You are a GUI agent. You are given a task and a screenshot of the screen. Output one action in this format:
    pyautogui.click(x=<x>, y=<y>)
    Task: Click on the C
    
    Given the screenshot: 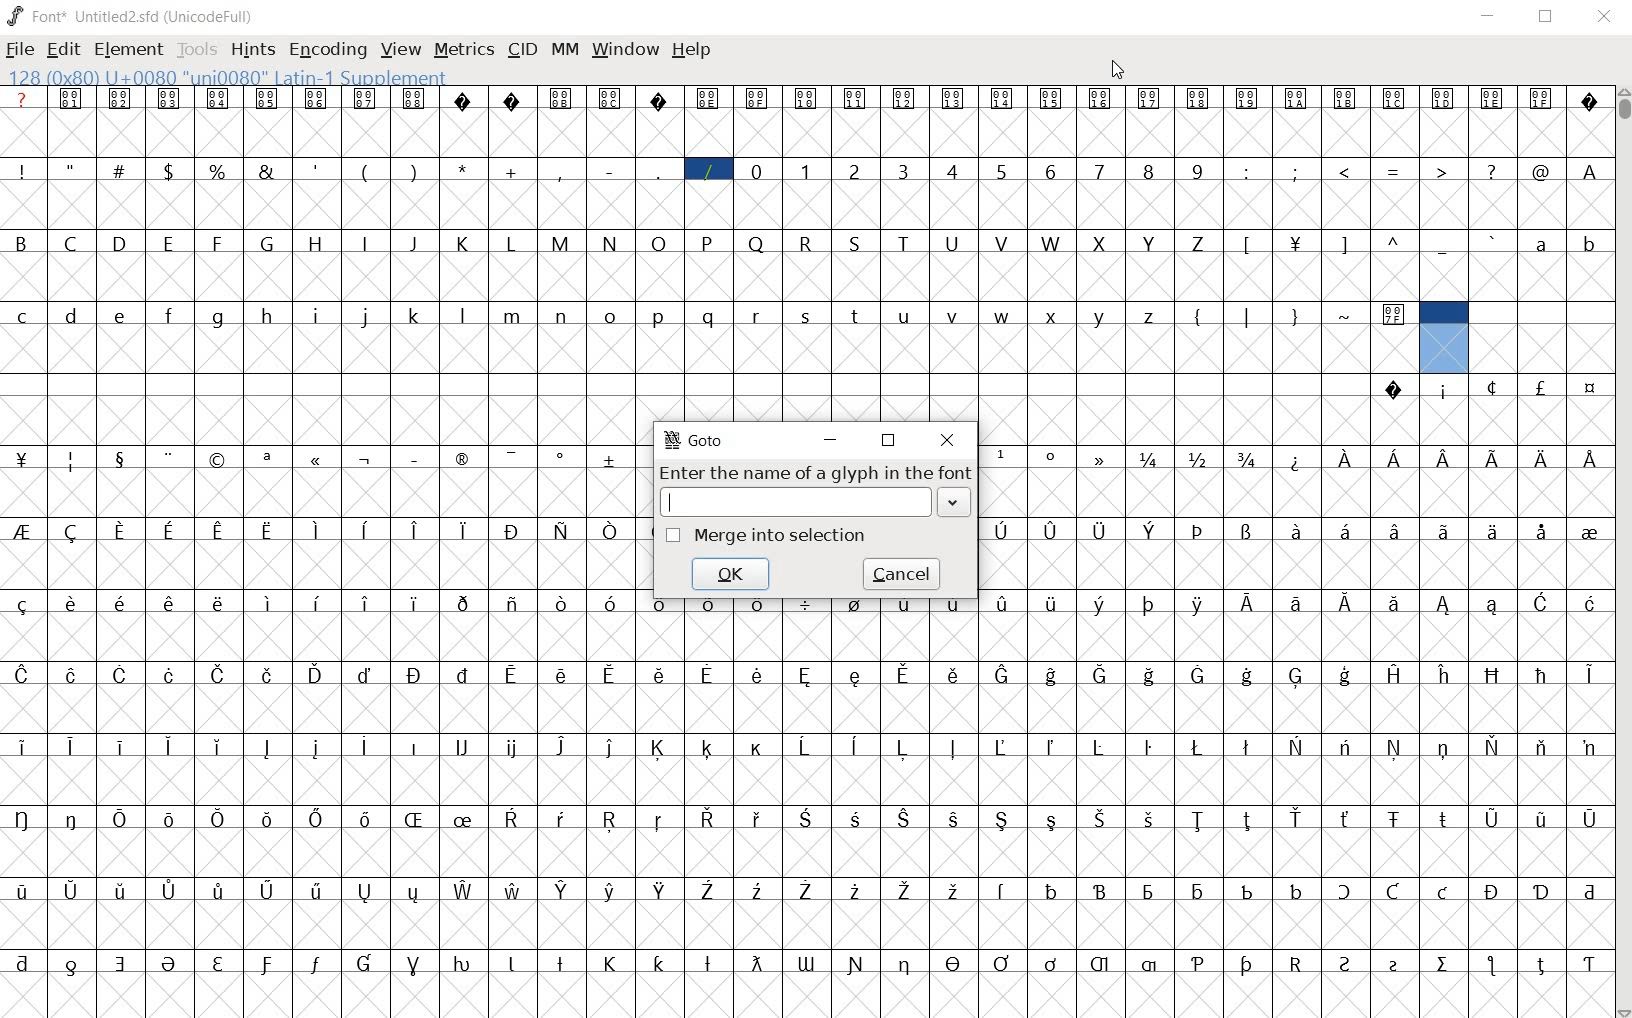 What is the action you would take?
    pyautogui.click(x=75, y=244)
    